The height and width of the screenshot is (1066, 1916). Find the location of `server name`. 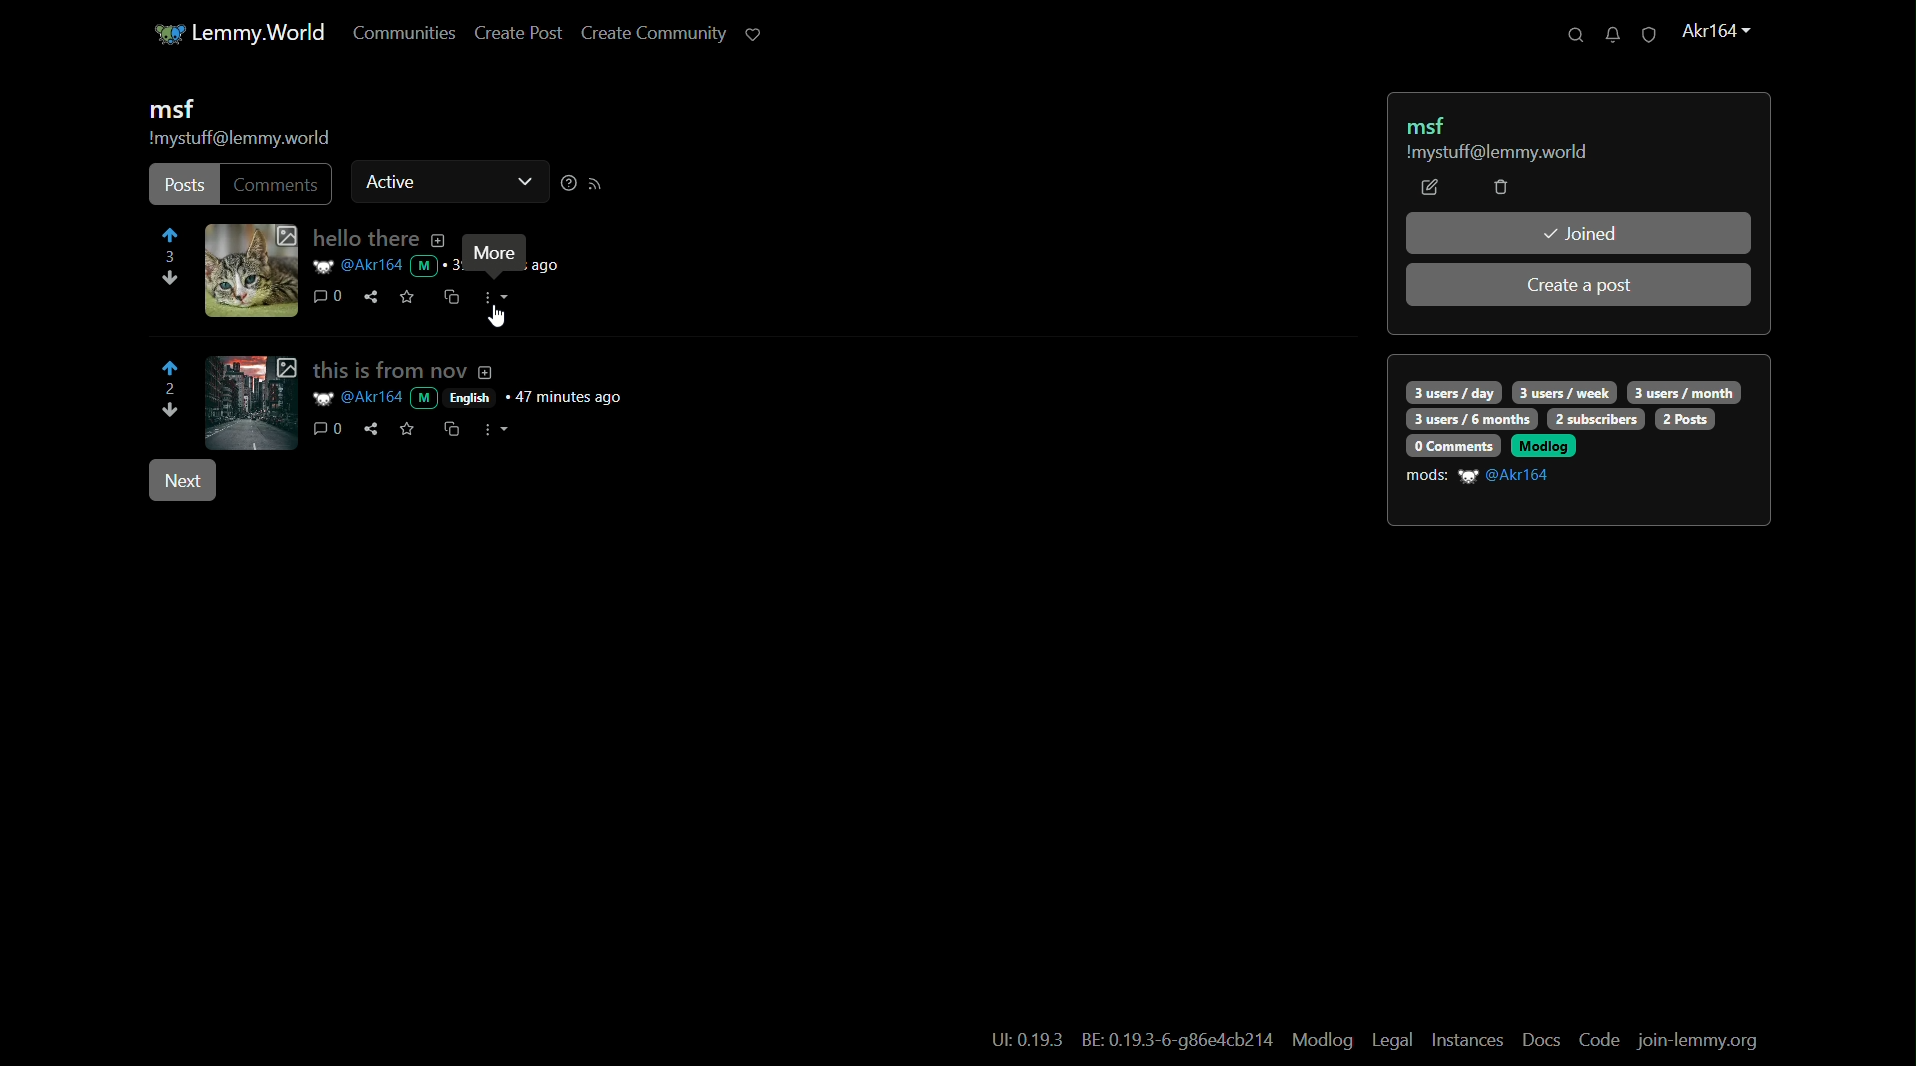

server name is located at coordinates (263, 31).